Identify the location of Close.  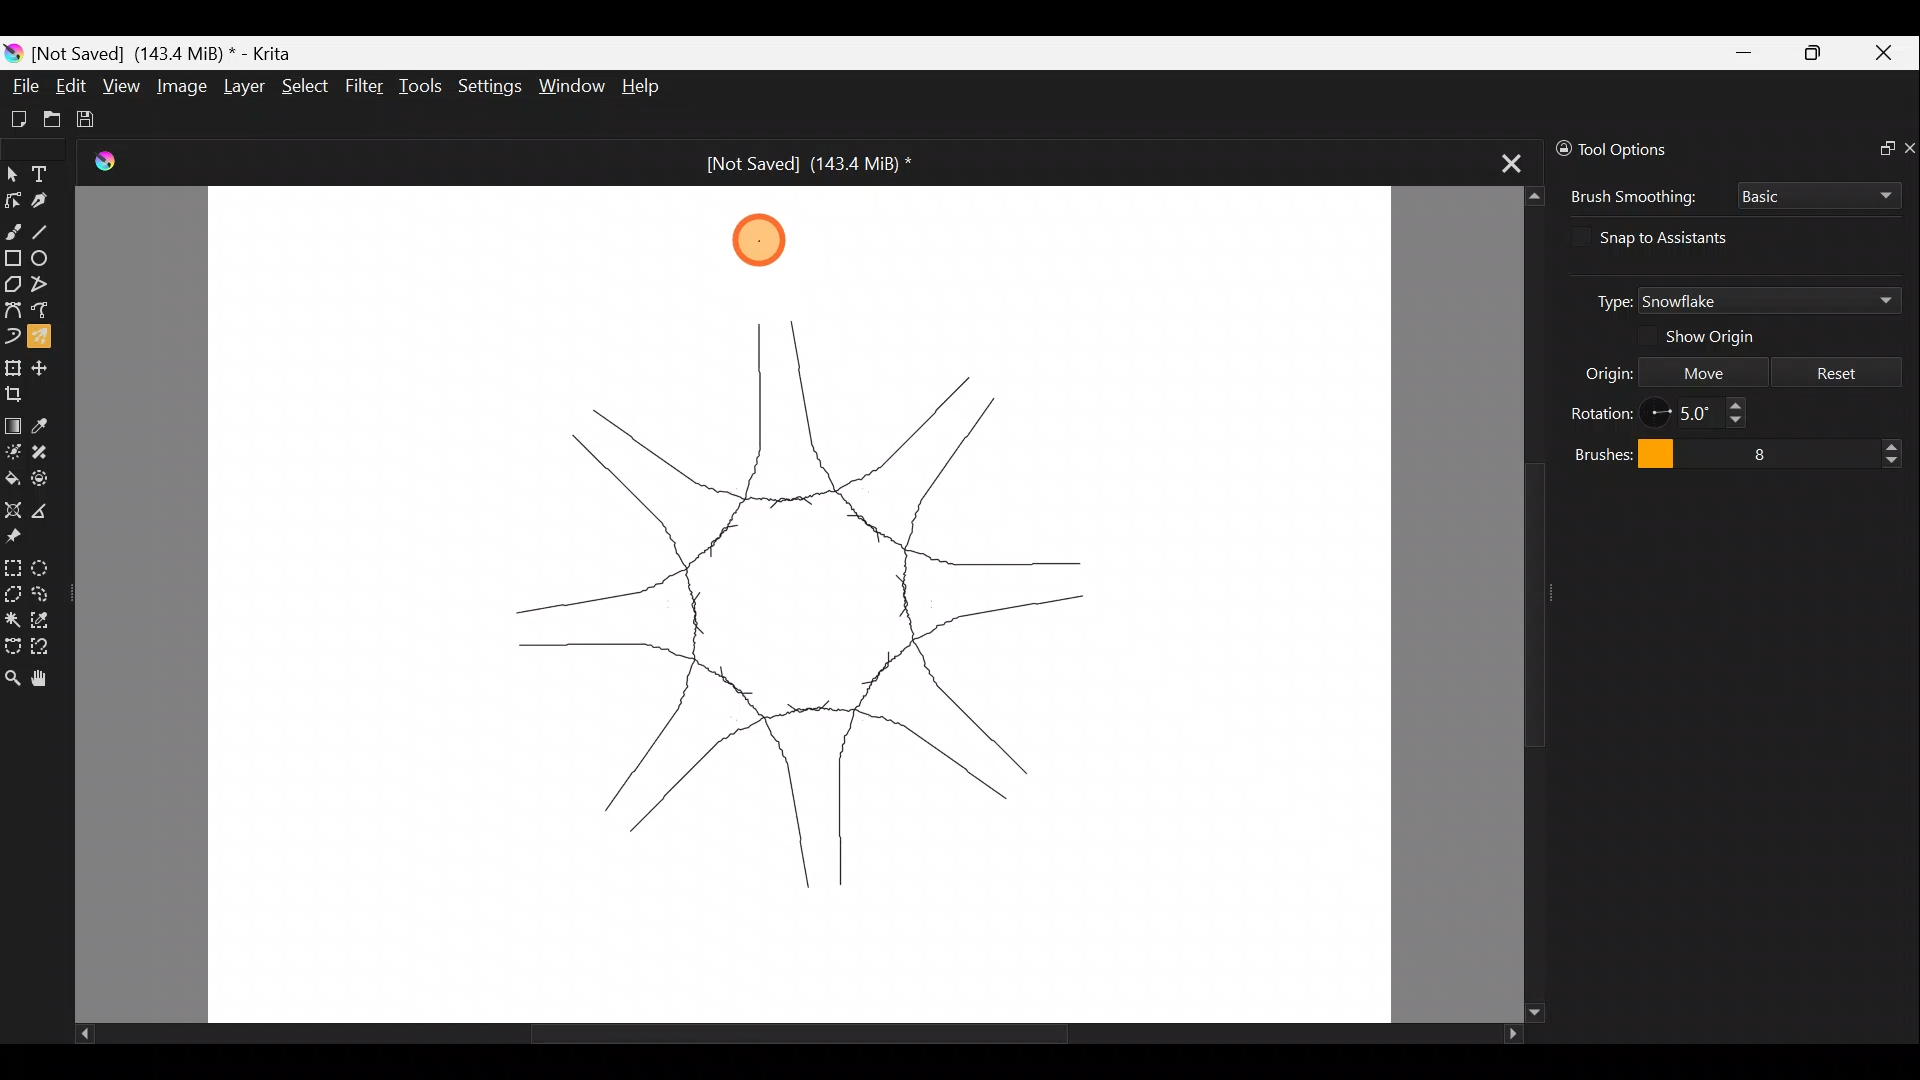
(1888, 52).